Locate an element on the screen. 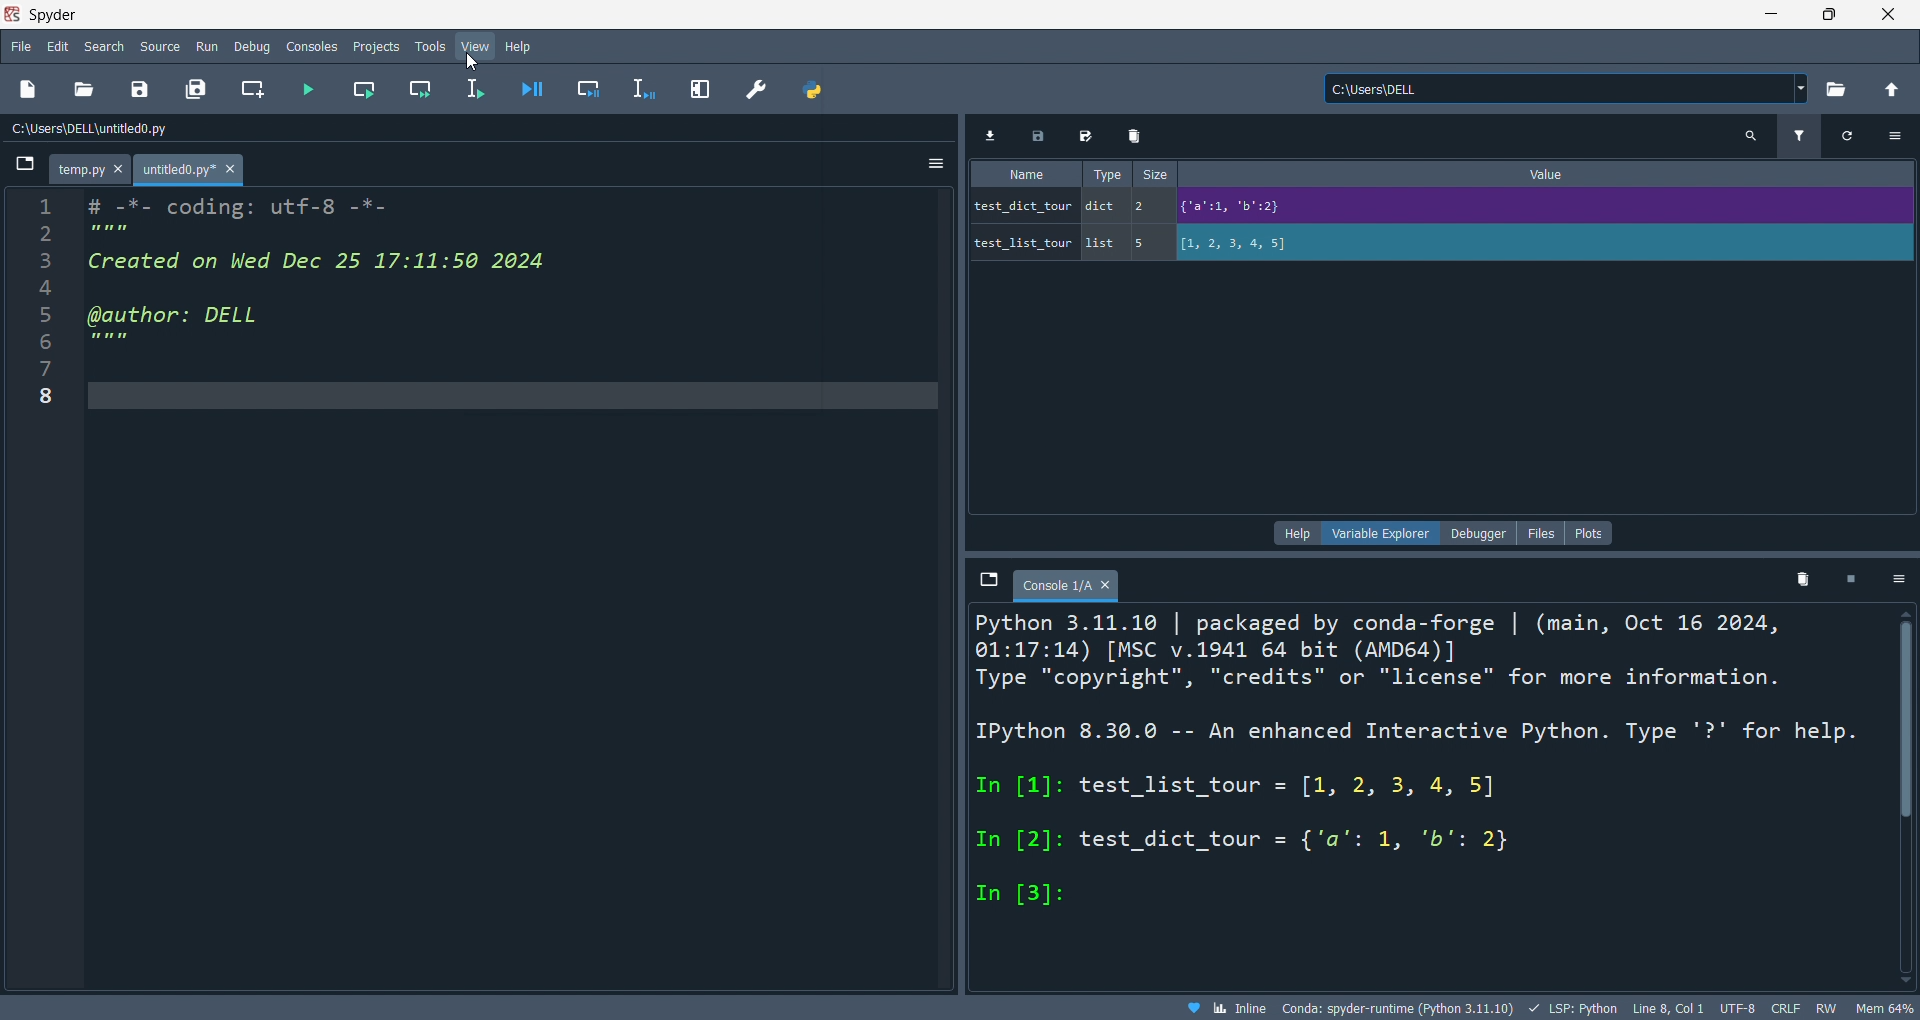 The width and height of the screenshot is (1920, 1020). Spyder is located at coordinates (866, 15).